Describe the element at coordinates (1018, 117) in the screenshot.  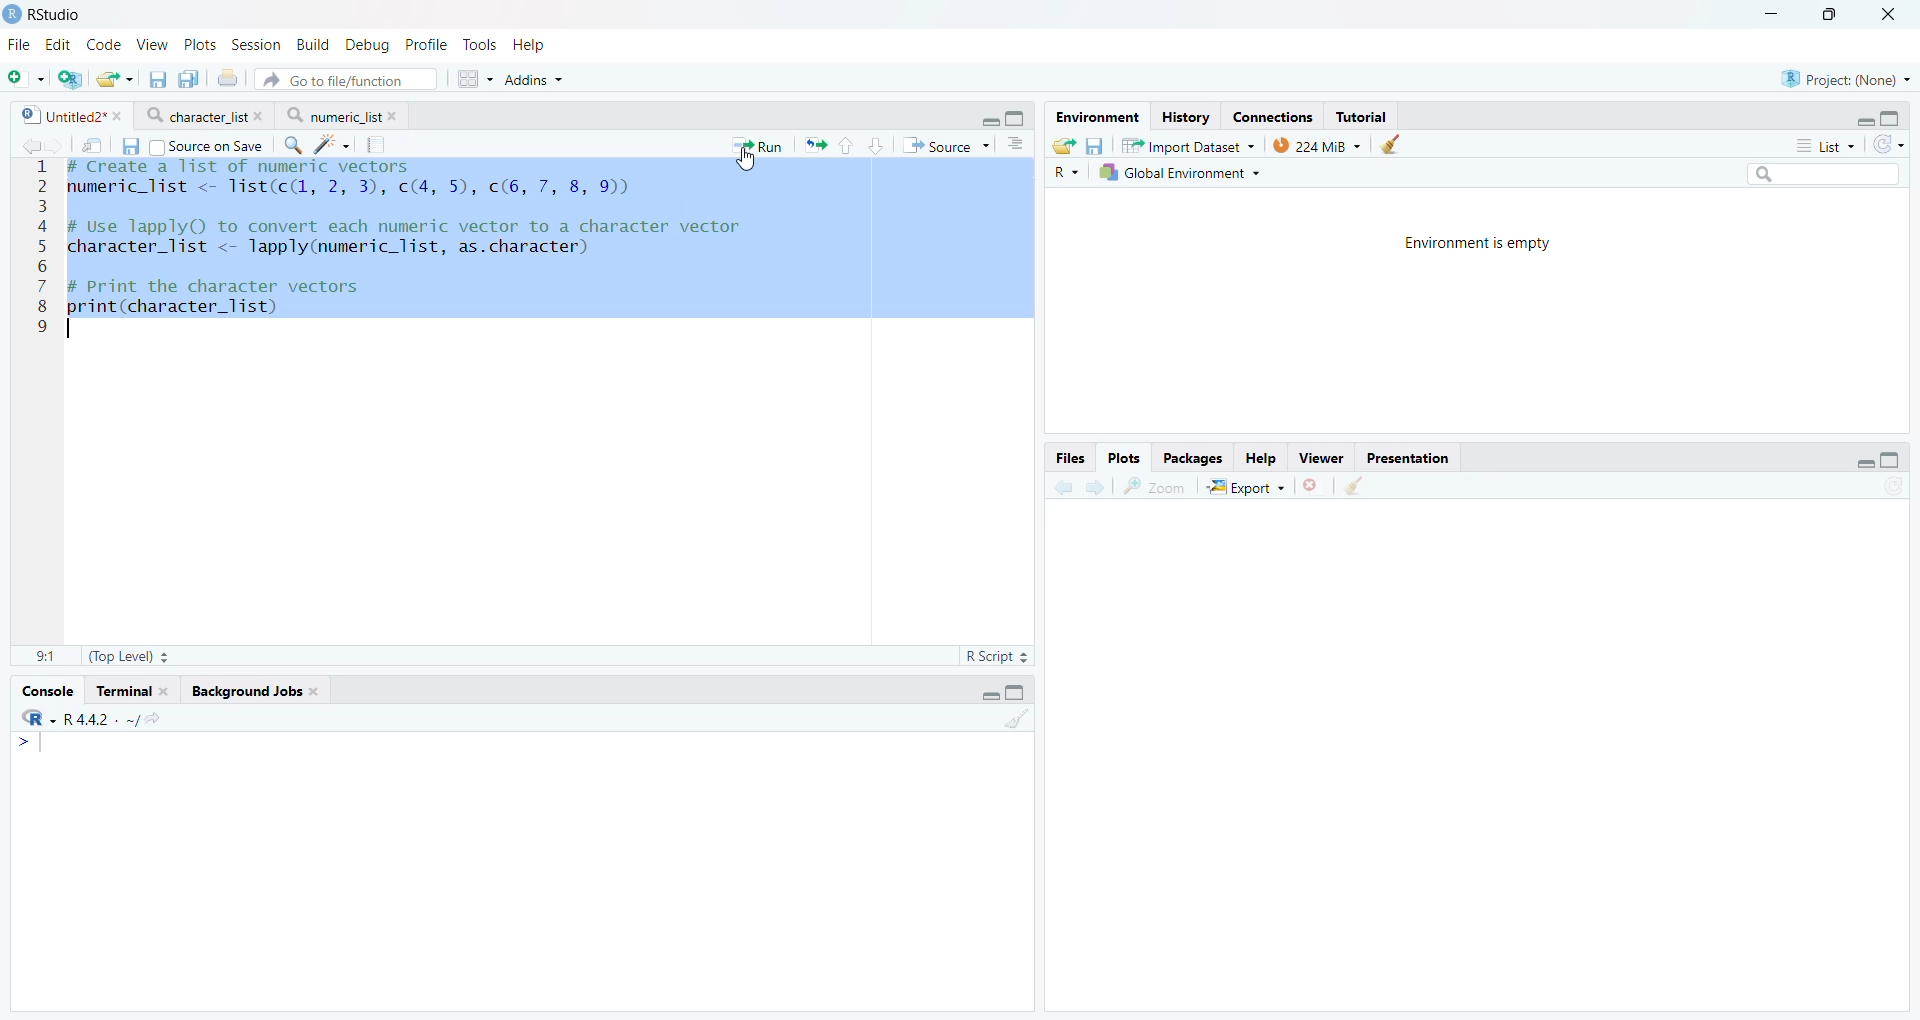
I see `Full Height` at that location.